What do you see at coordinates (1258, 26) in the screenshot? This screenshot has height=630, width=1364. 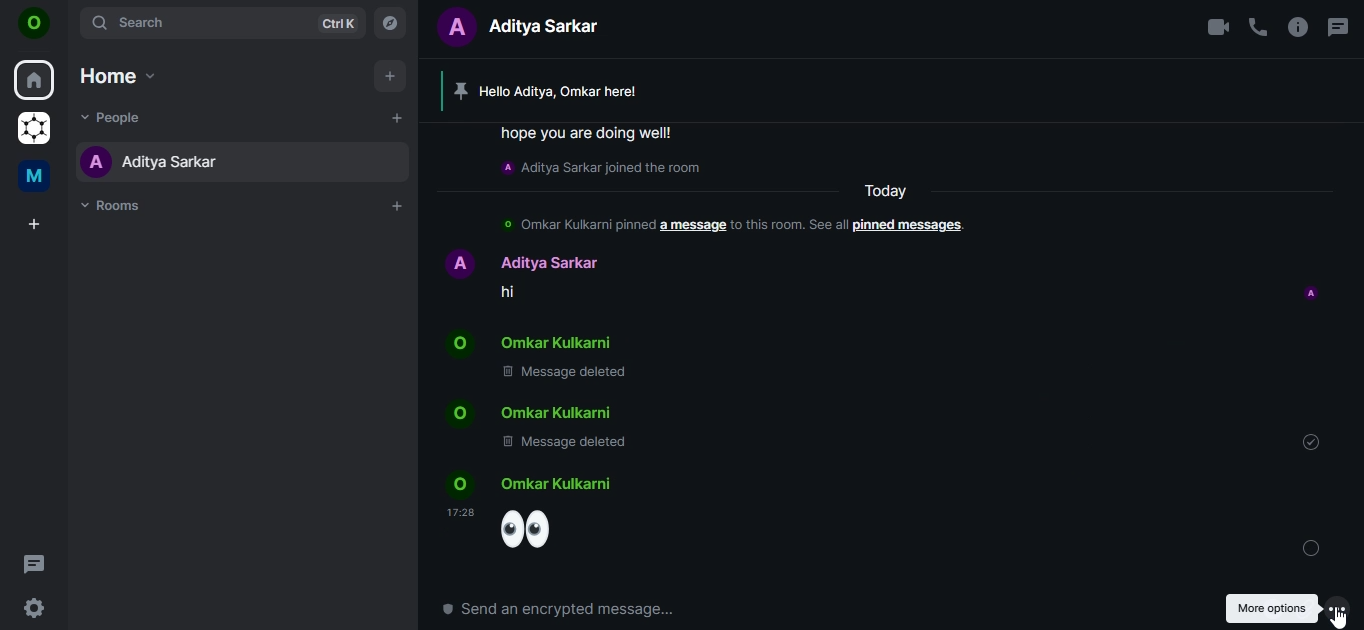 I see `voice call` at bounding box center [1258, 26].